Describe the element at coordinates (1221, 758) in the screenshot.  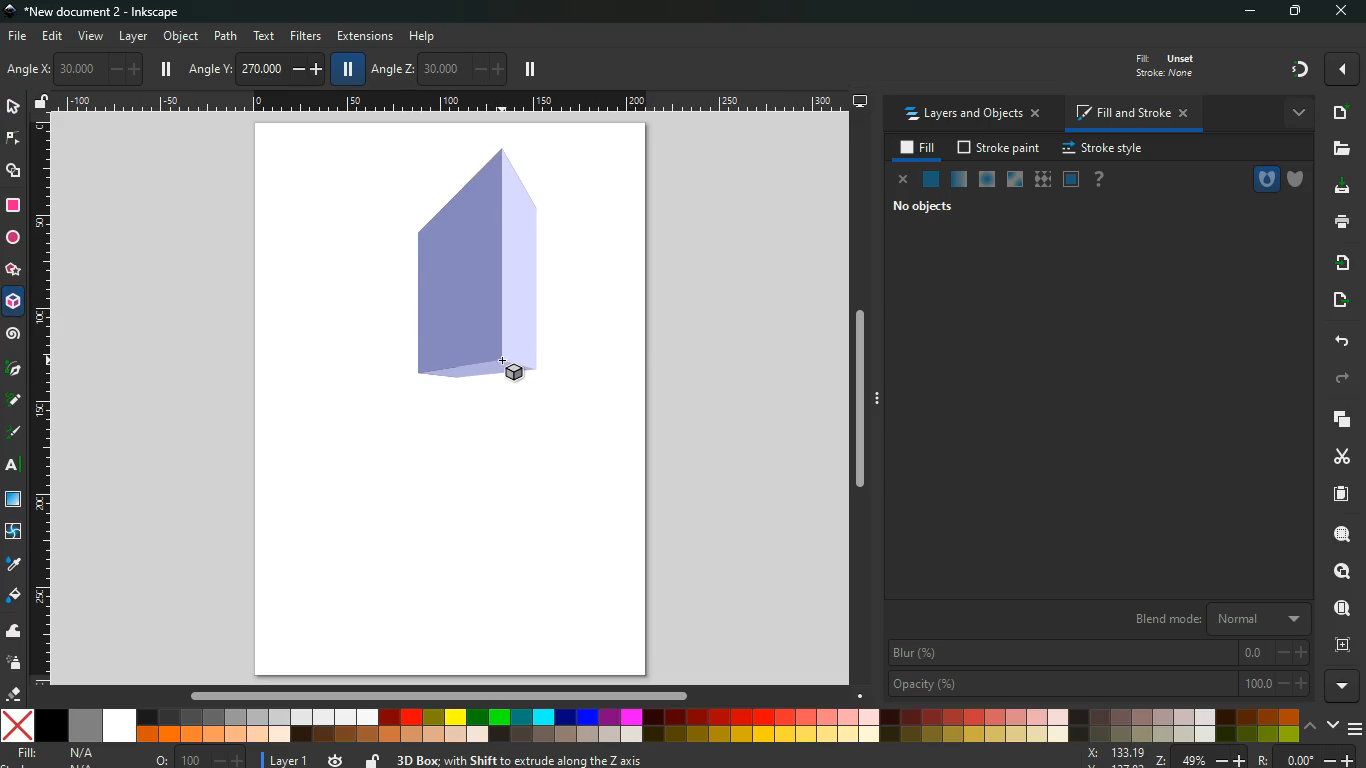
I see `zoom` at that location.